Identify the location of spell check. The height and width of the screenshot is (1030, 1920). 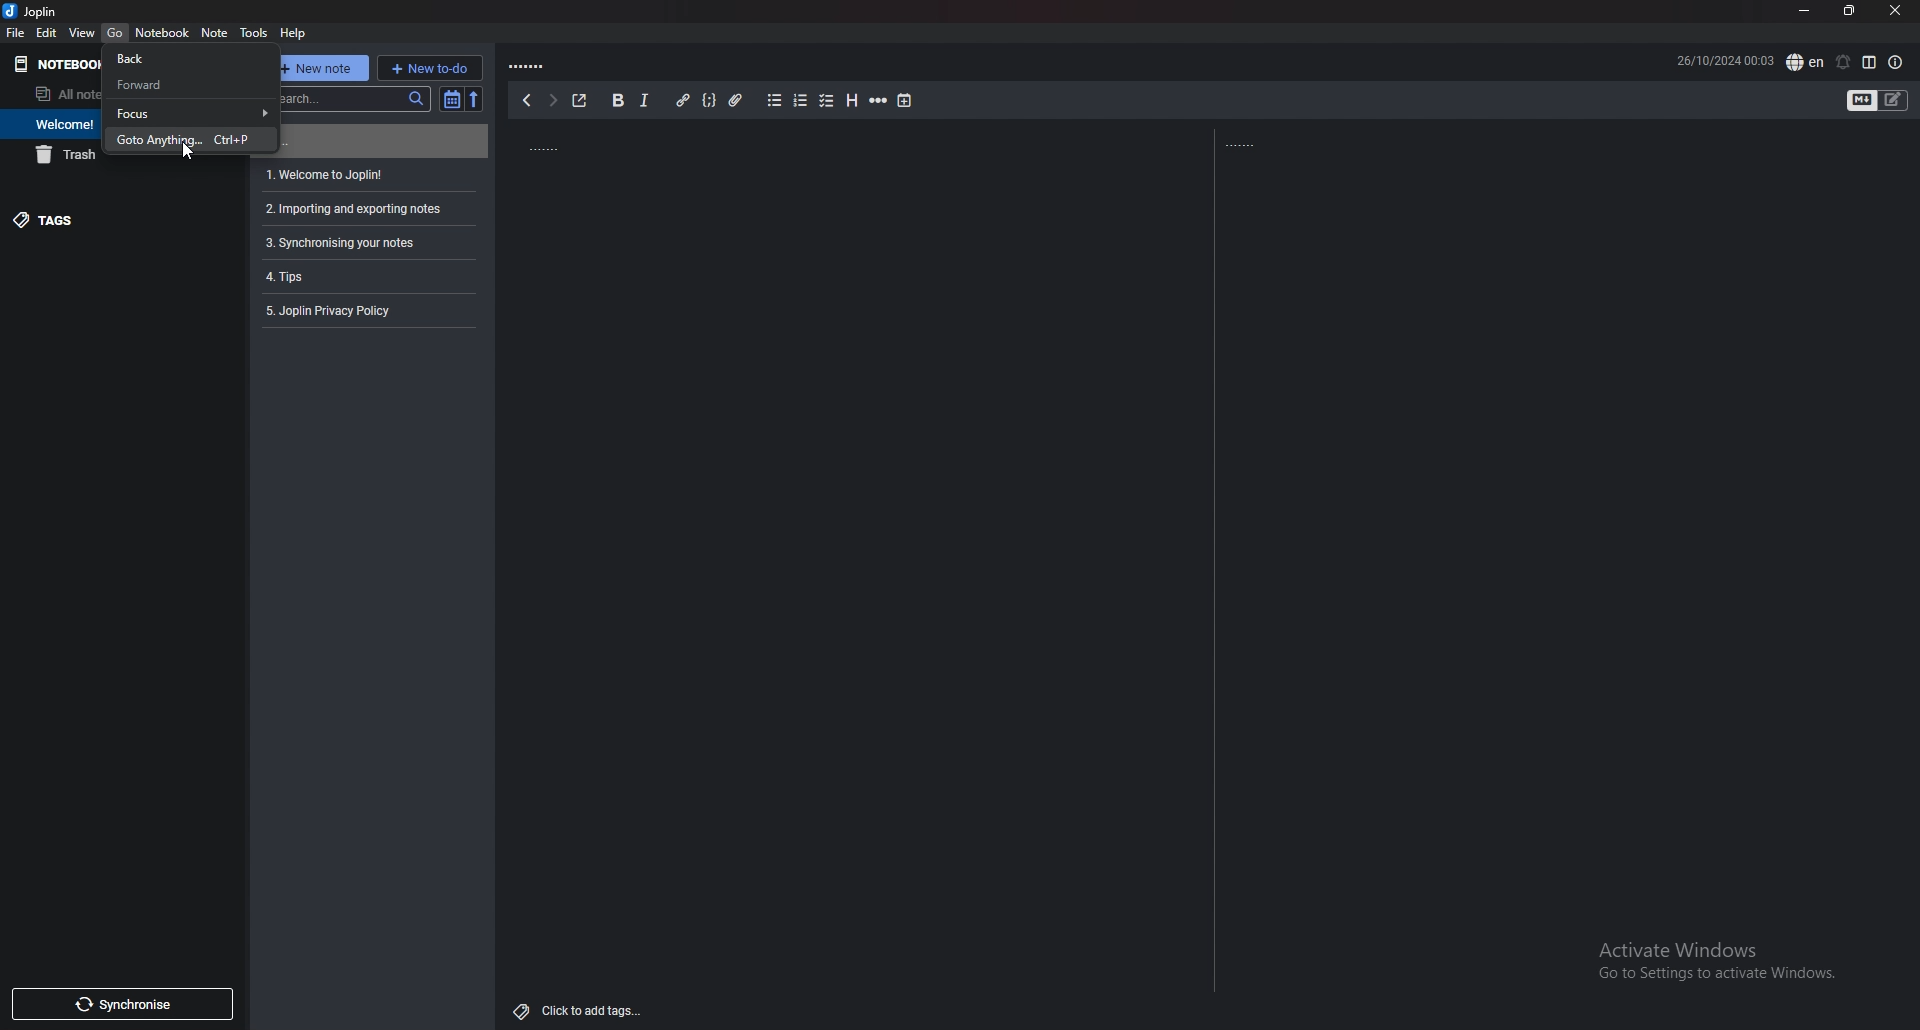
(1805, 61).